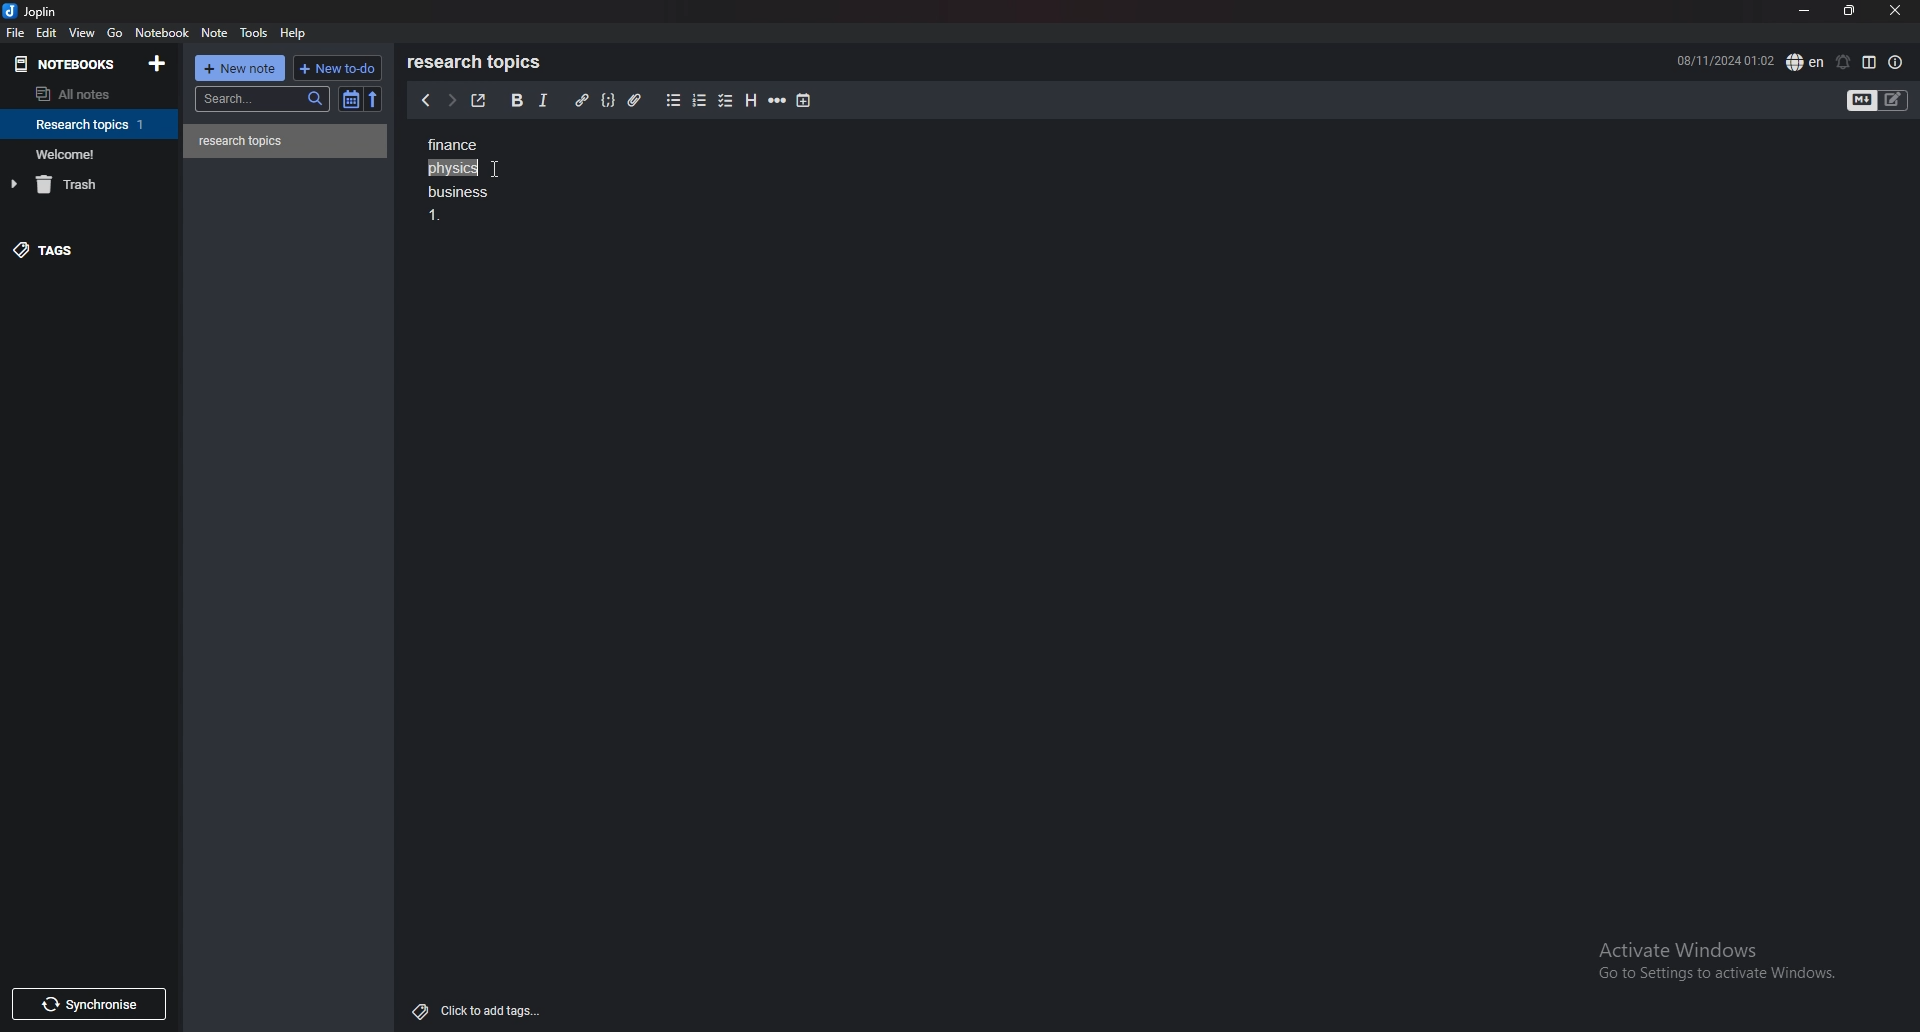 The image size is (1920, 1032). Describe the element at coordinates (779, 101) in the screenshot. I see `horizontal rule` at that location.